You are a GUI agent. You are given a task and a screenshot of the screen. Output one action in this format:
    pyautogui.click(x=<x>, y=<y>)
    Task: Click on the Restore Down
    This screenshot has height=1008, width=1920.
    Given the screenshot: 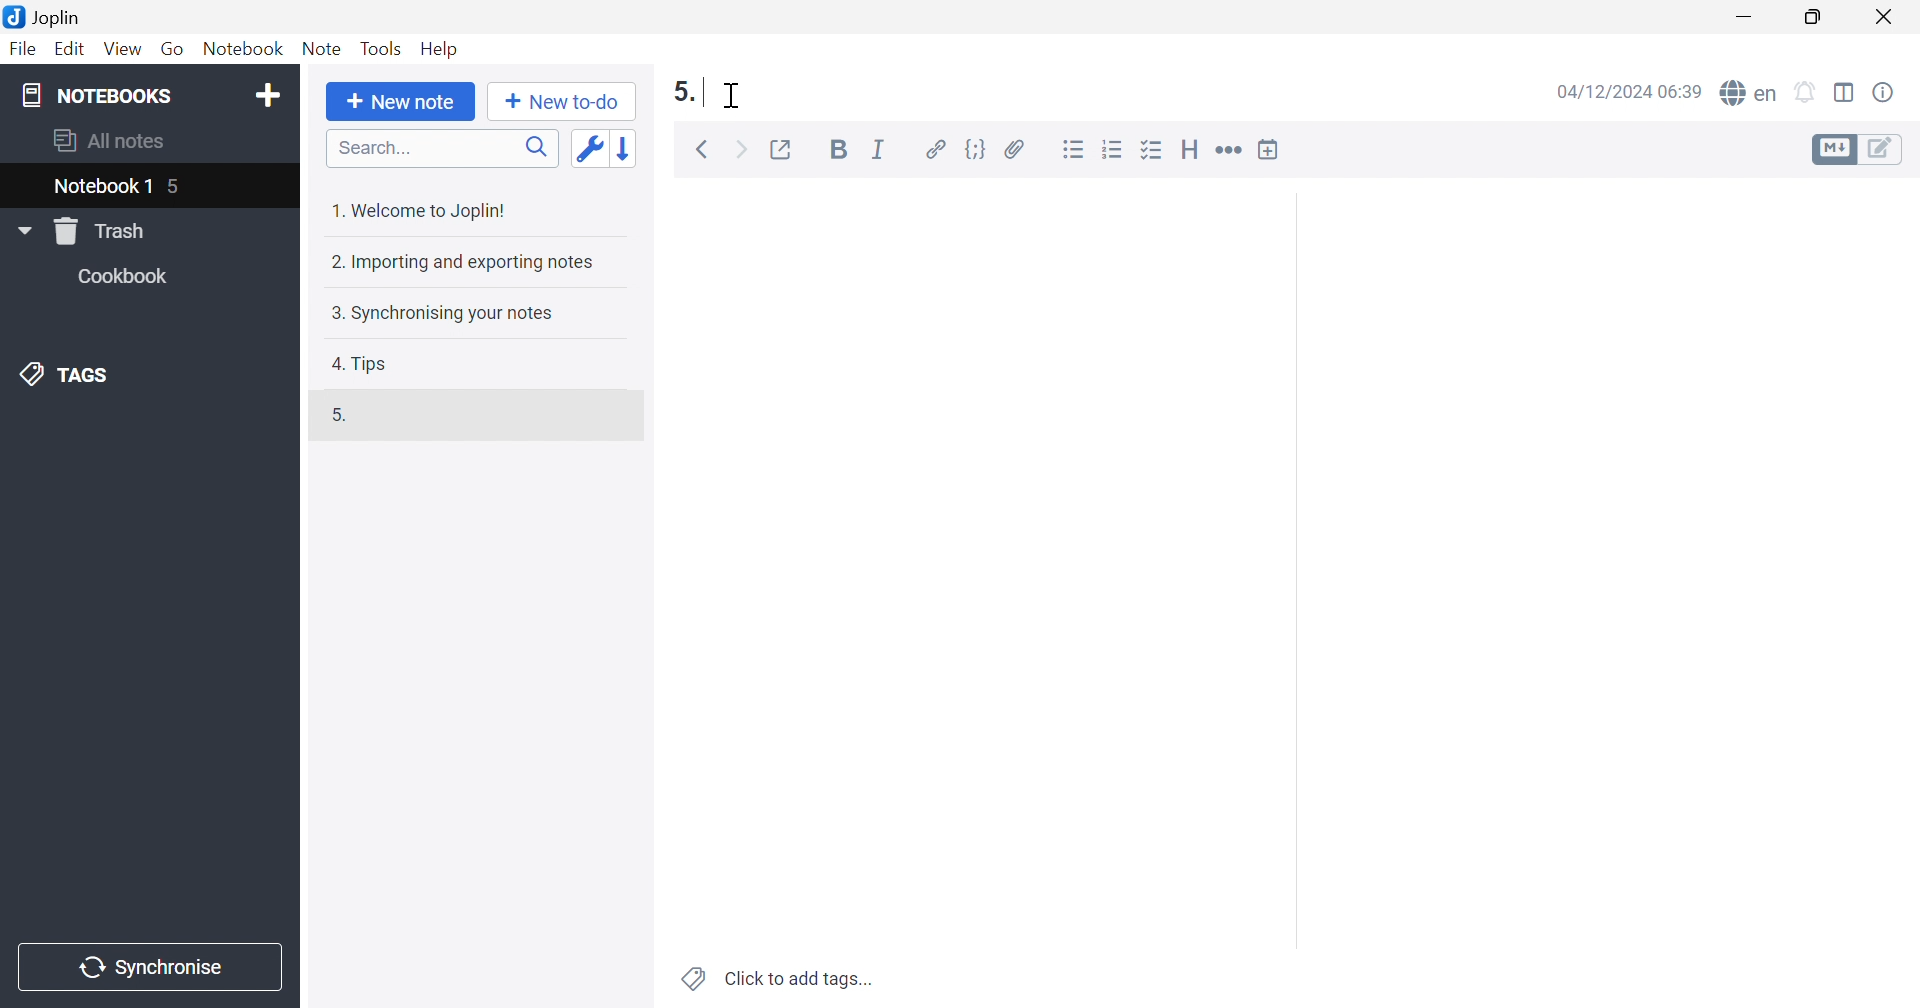 What is the action you would take?
    pyautogui.click(x=1816, y=19)
    